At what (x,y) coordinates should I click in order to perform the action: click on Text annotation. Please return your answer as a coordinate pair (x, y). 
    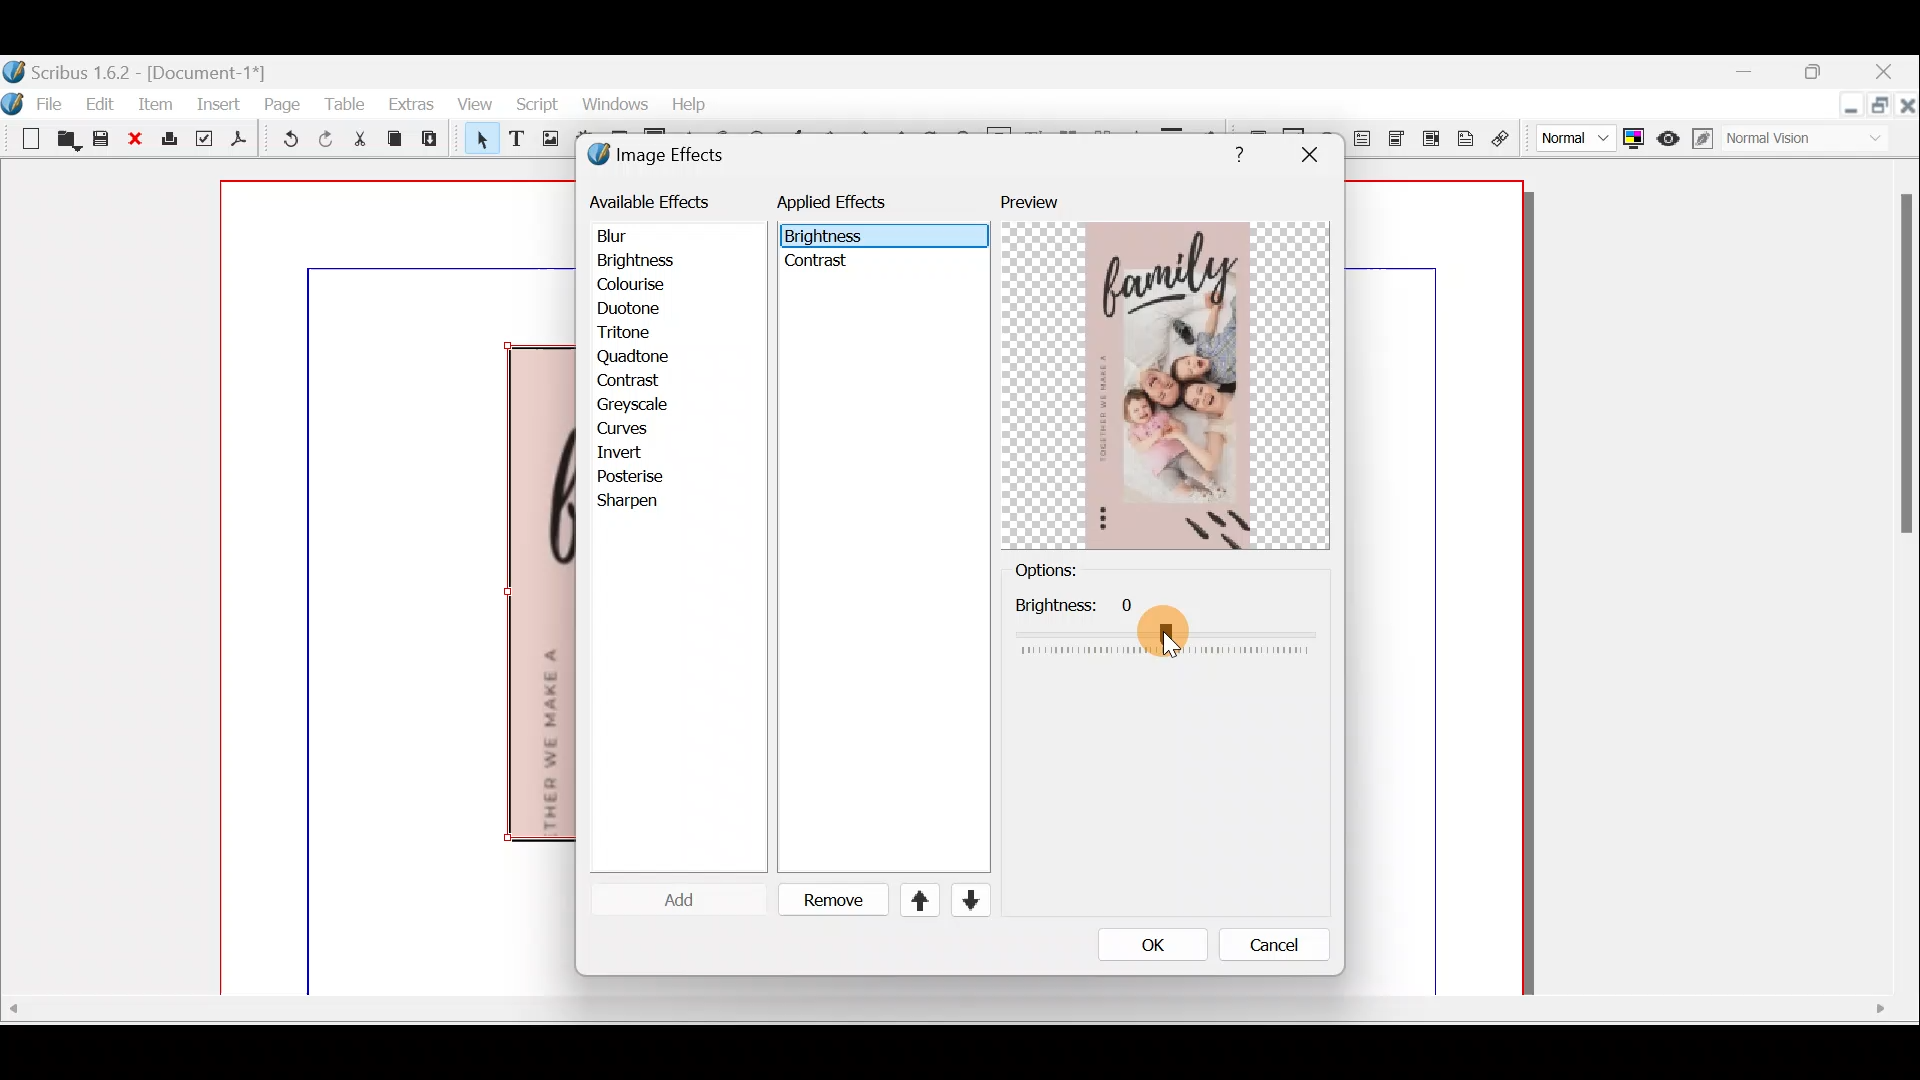
    Looking at the image, I should click on (1462, 136).